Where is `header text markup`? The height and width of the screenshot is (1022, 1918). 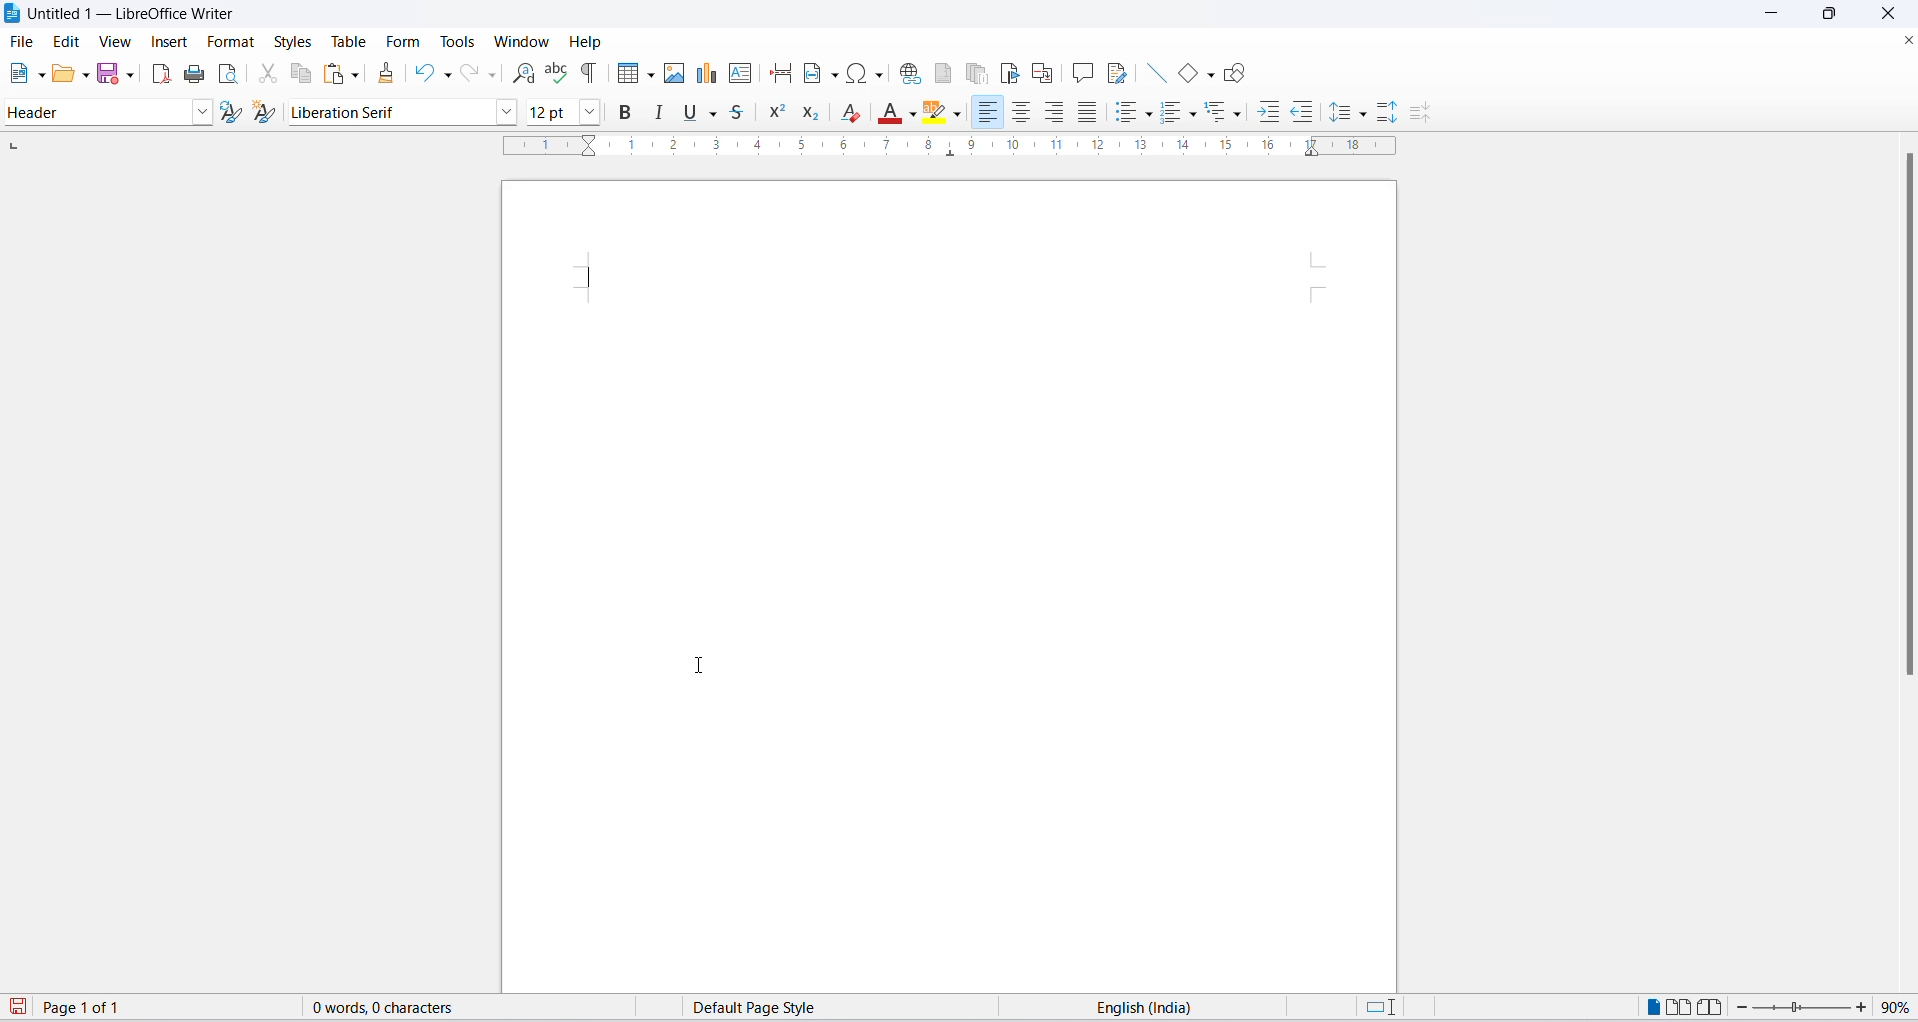 header text markup is located at coordinates (594, 276).